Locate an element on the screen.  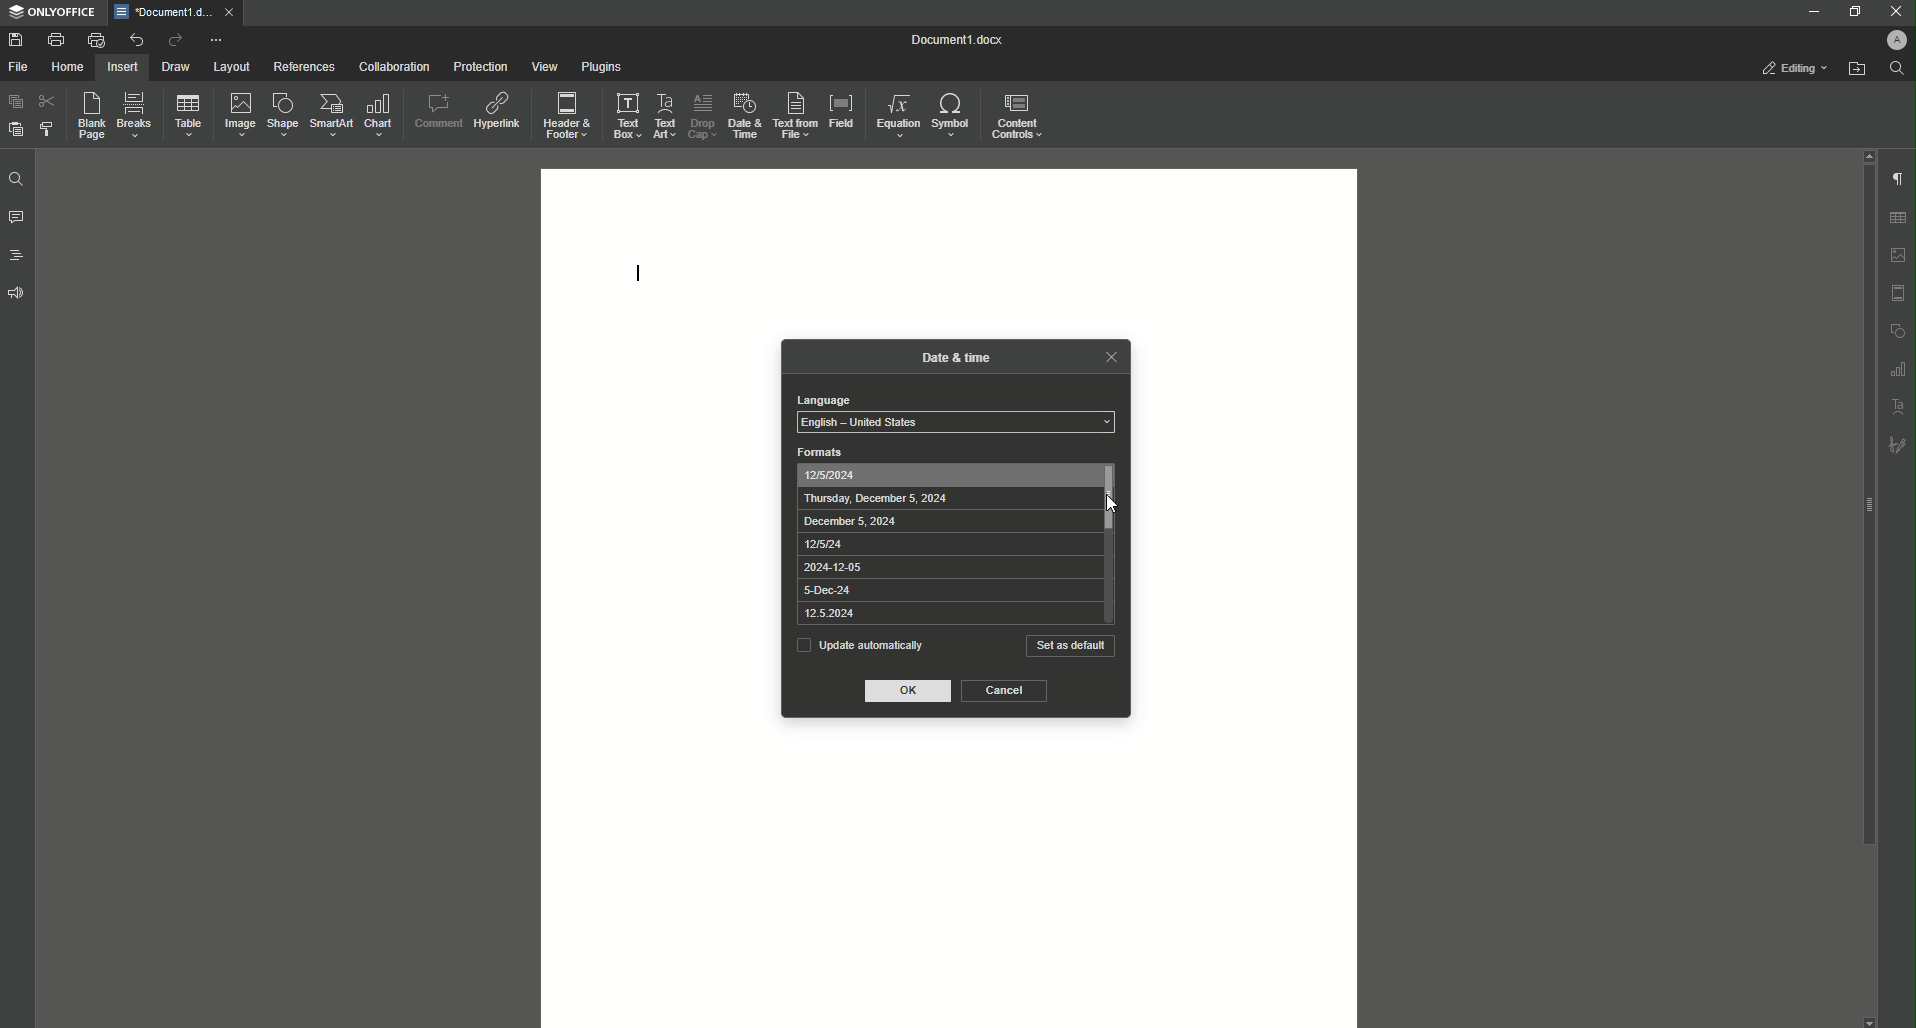
OK is located at coordinates (910, 692).